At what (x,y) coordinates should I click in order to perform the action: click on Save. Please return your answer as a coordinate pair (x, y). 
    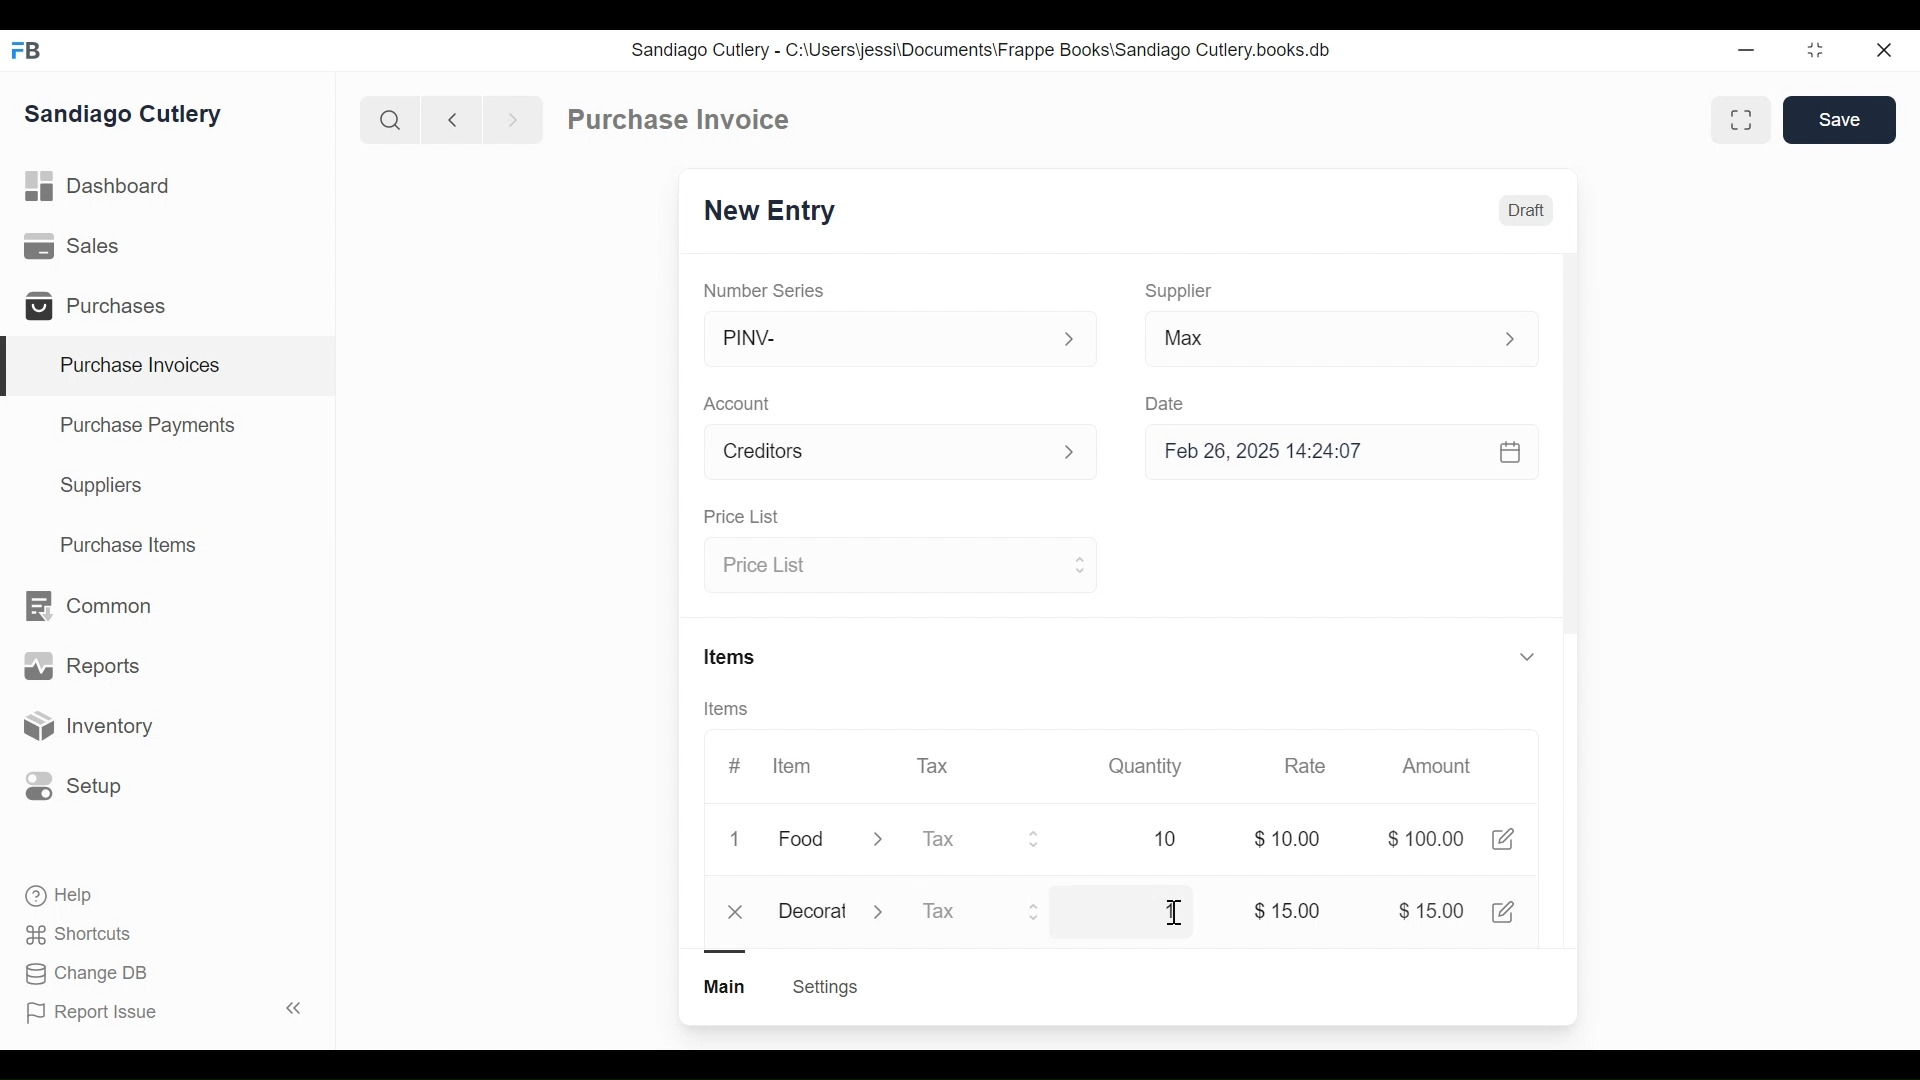
    Looking at the image, I should click on (1842, 120).